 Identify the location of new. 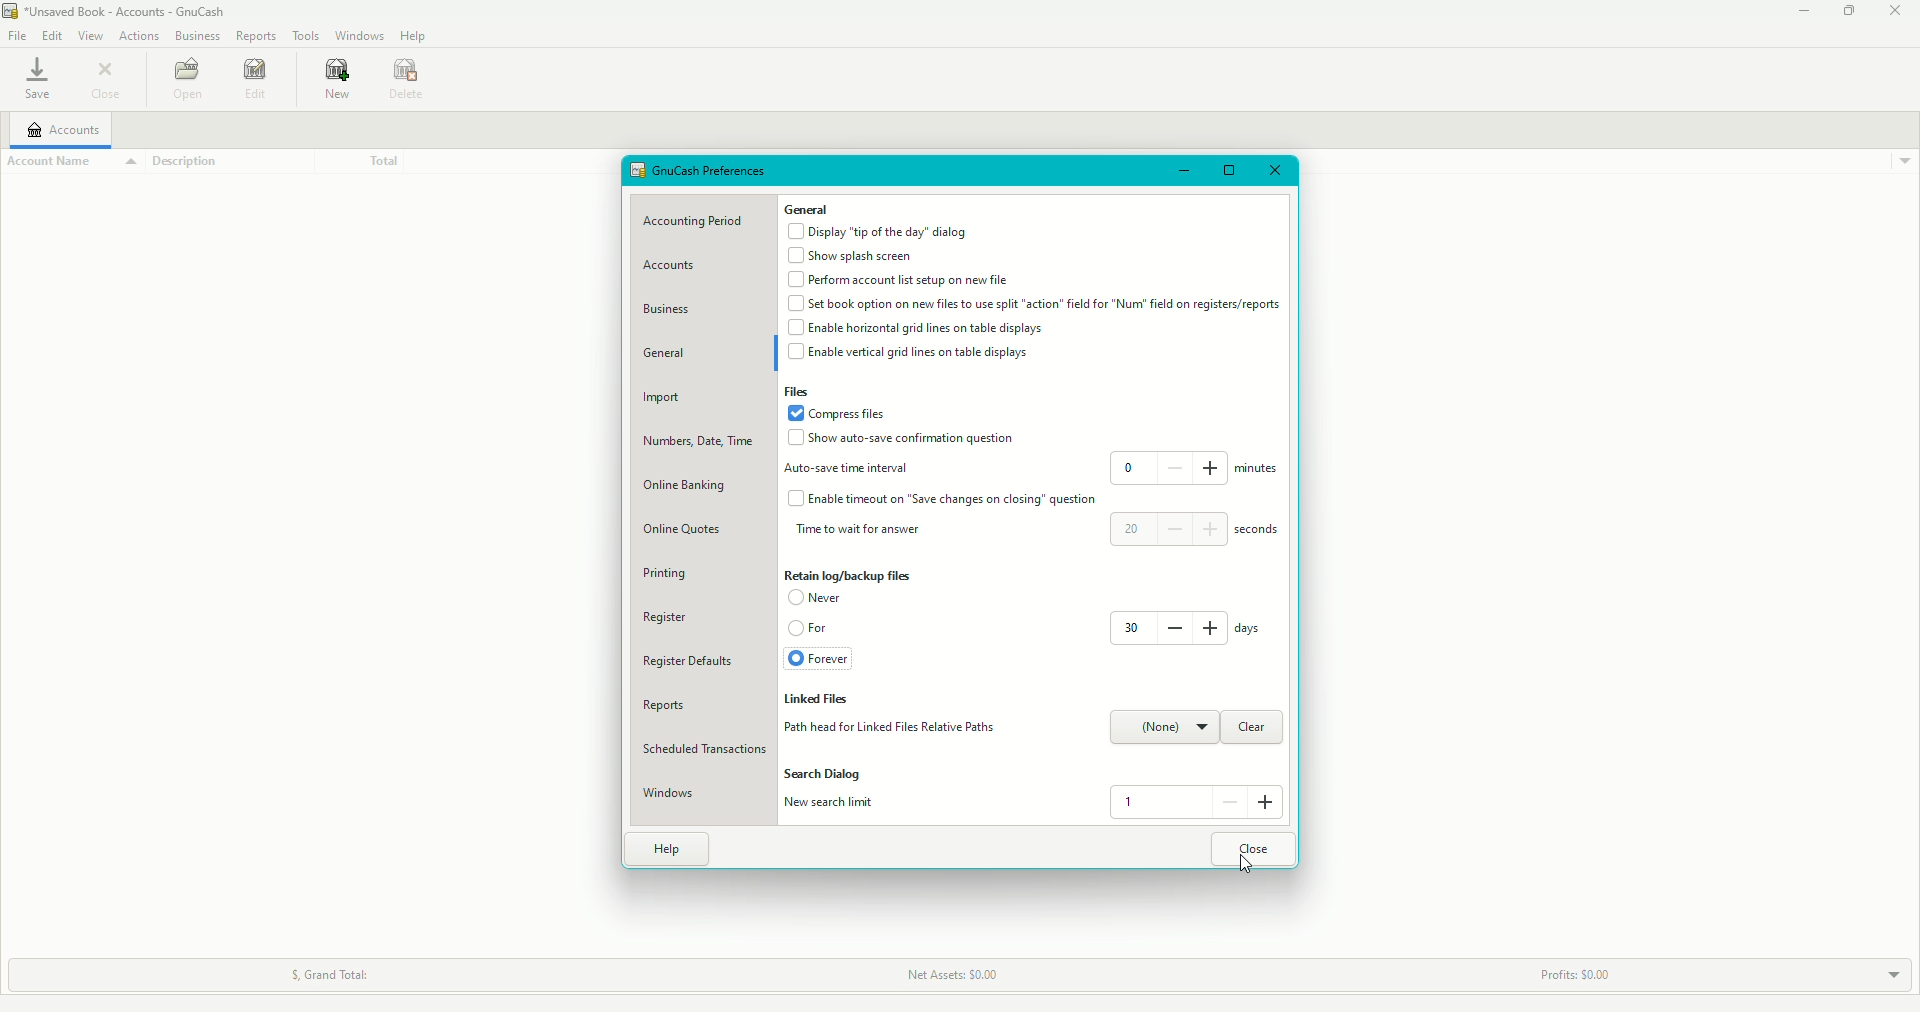
(332, 82).